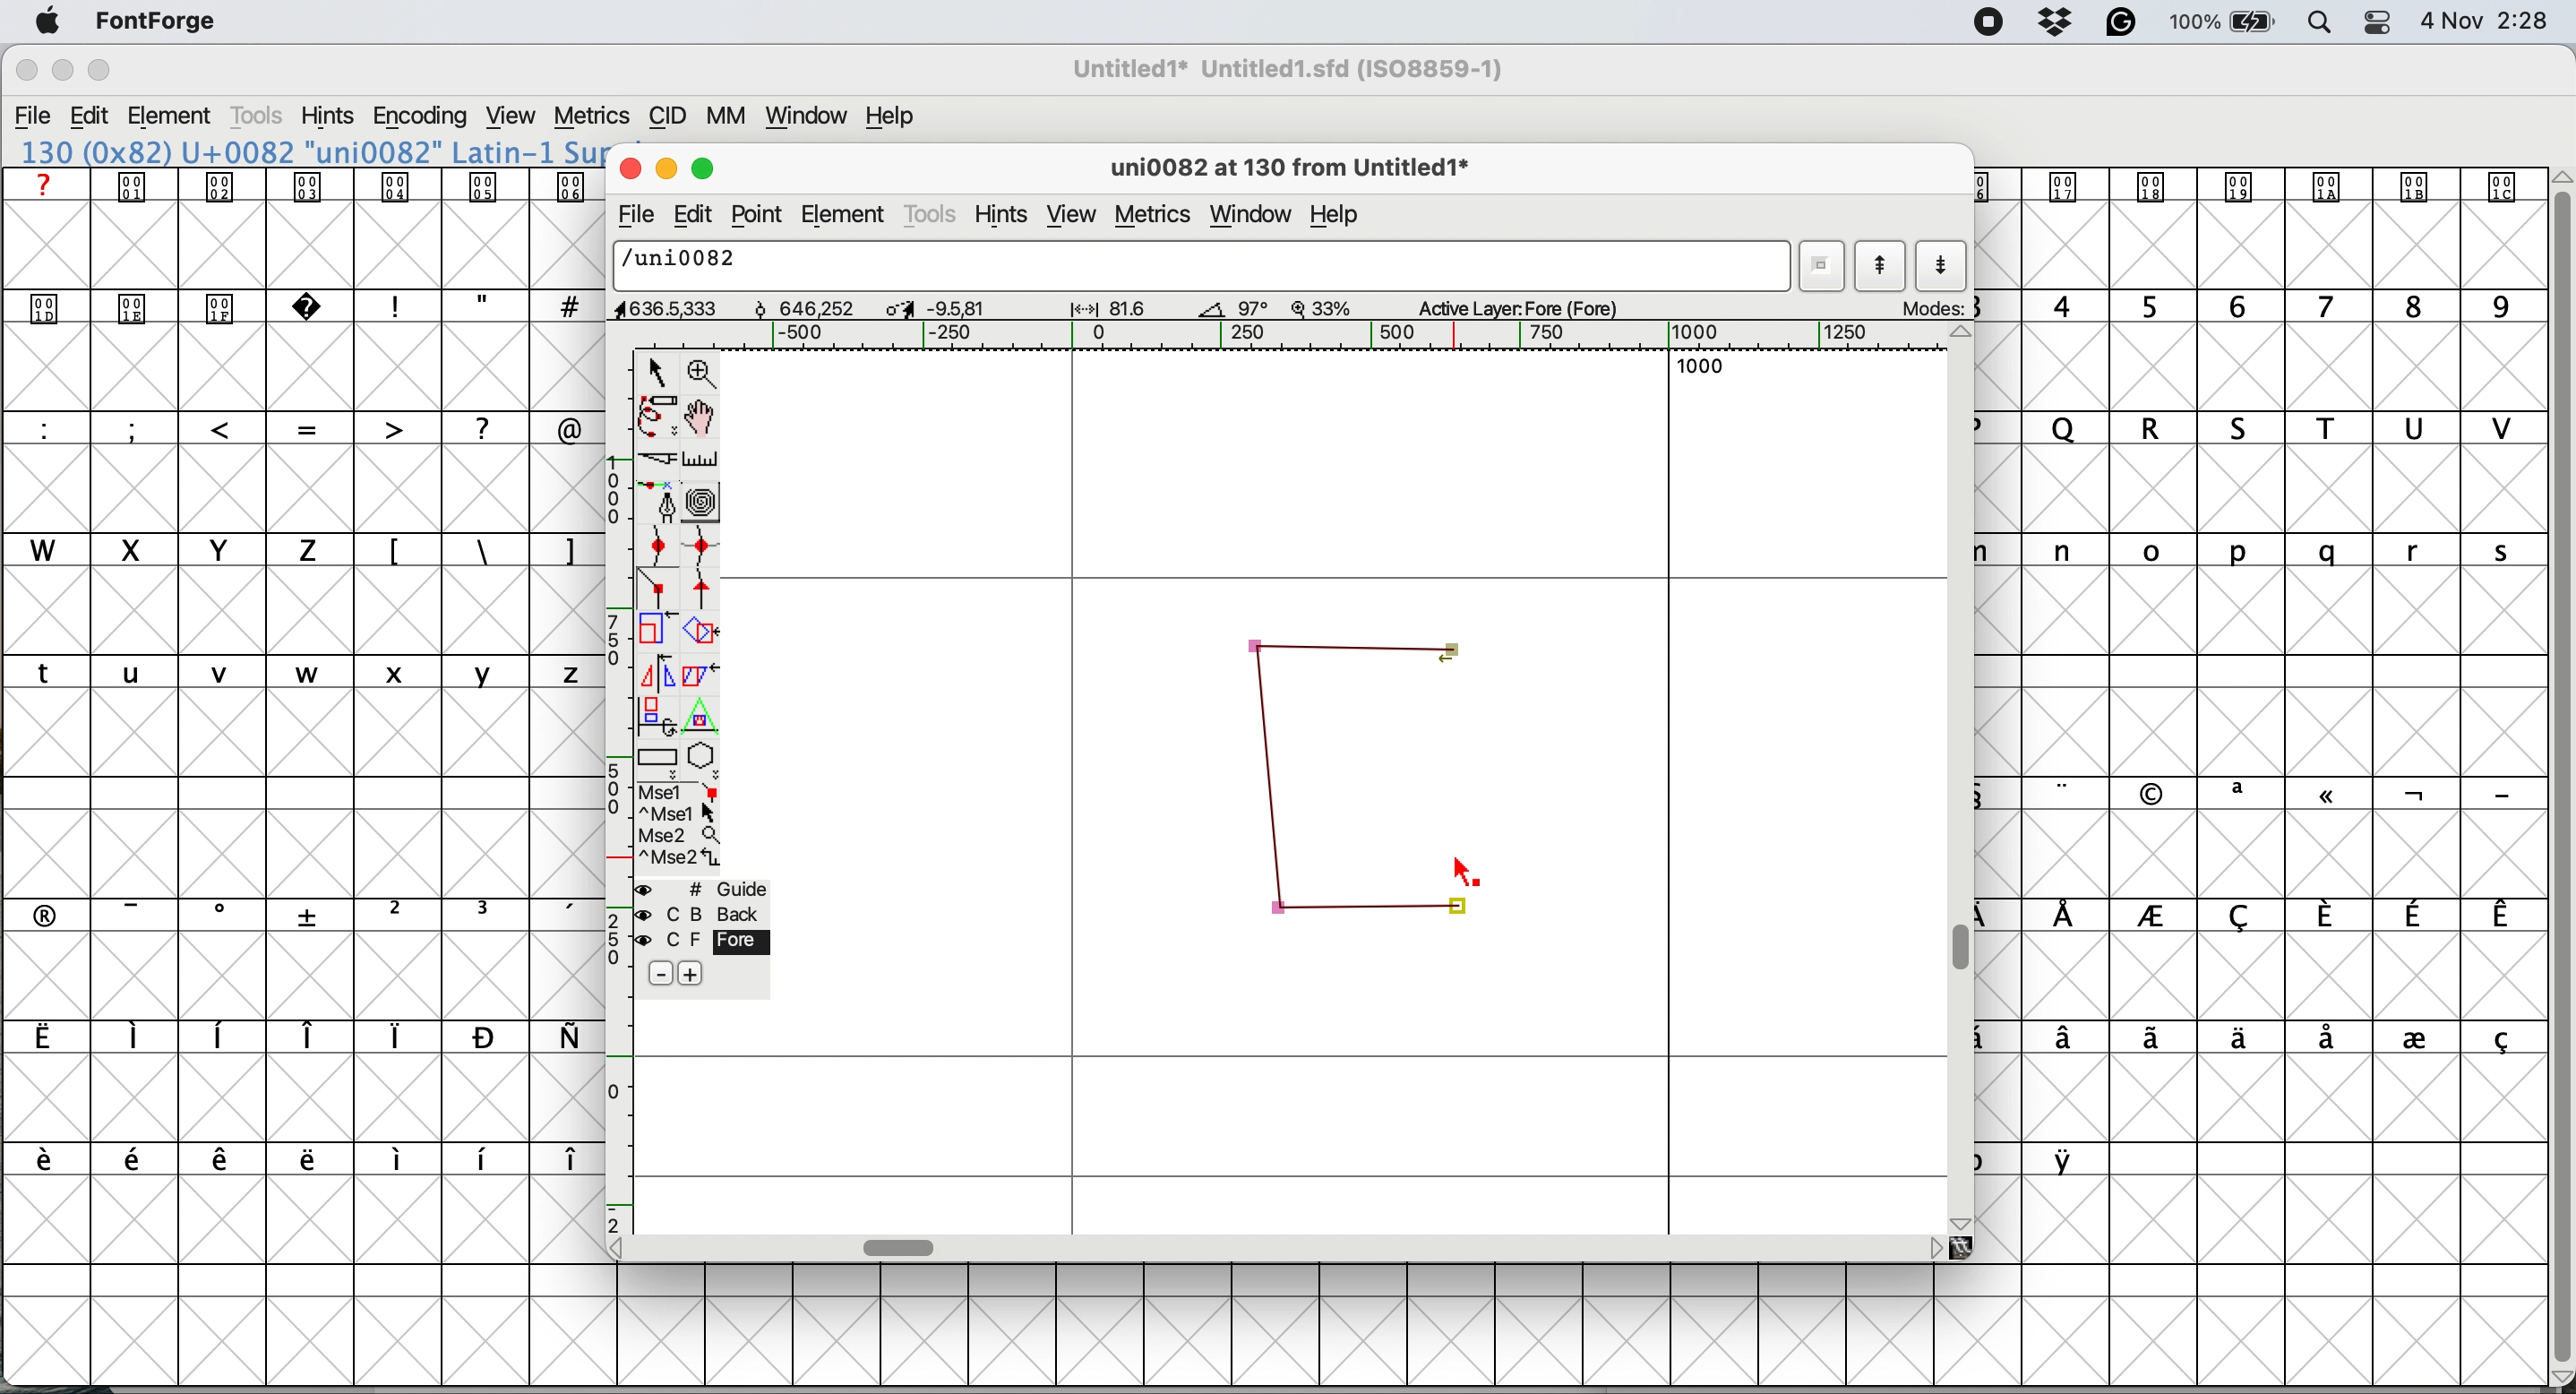 Image resolution: width=2576 pixels, height=1394 pixels. What do you see at coordinates (660, 760) in the screenshot?
I see `rectangles and ellipses` at bounding box center [660, 760].